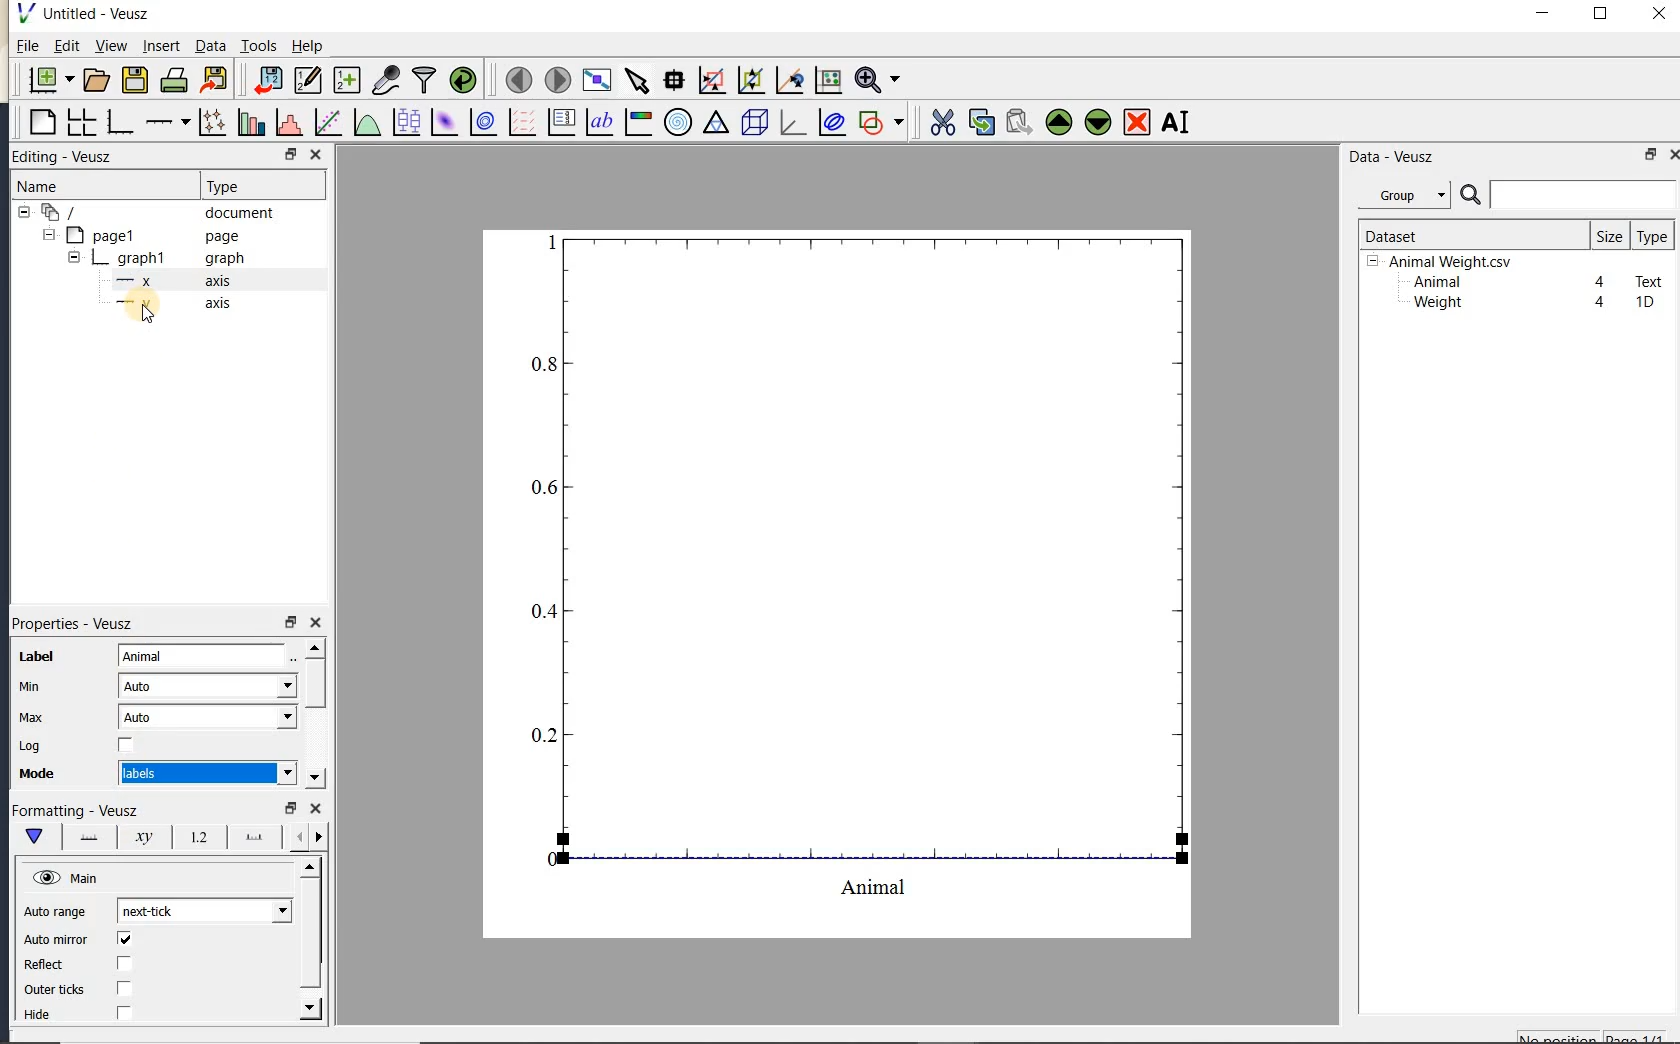 The image size is (1680, 1044). What do you see at coordinates (161, 45) in the screenshot?
I see `insert` at bounding box center [161, 45].